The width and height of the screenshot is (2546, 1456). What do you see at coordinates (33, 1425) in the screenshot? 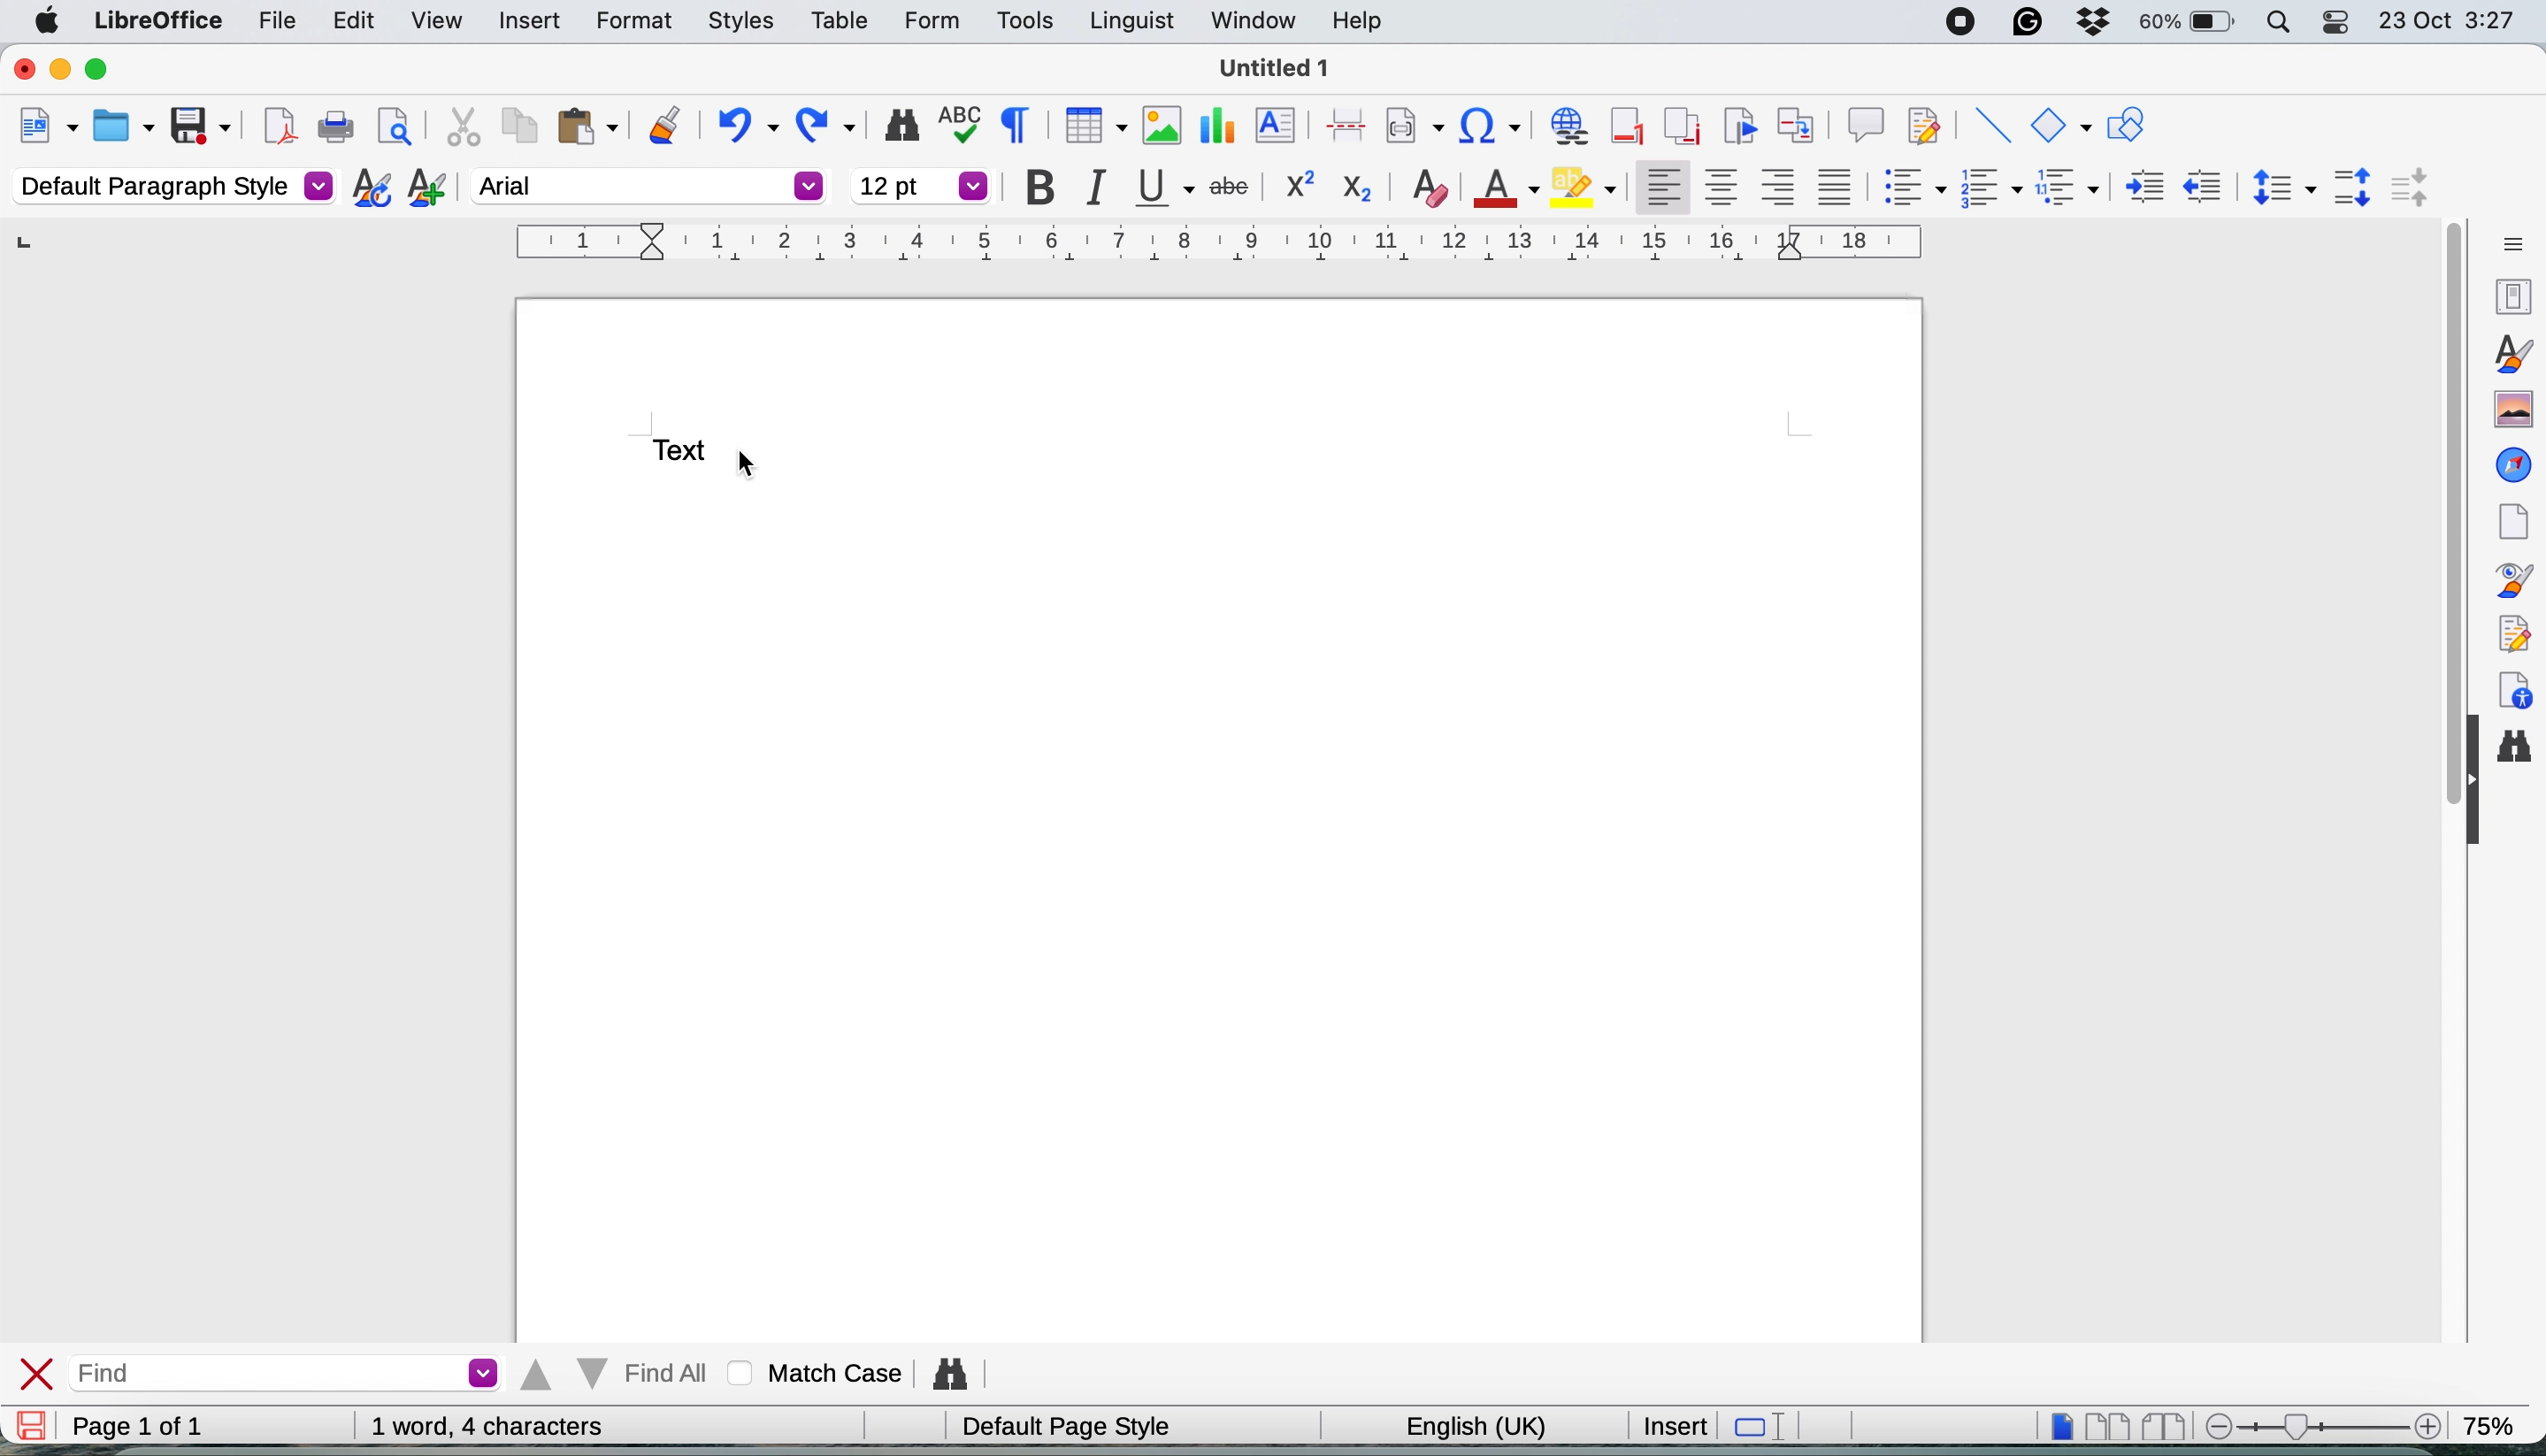
I see `save` at bounding box center [33, 1425].